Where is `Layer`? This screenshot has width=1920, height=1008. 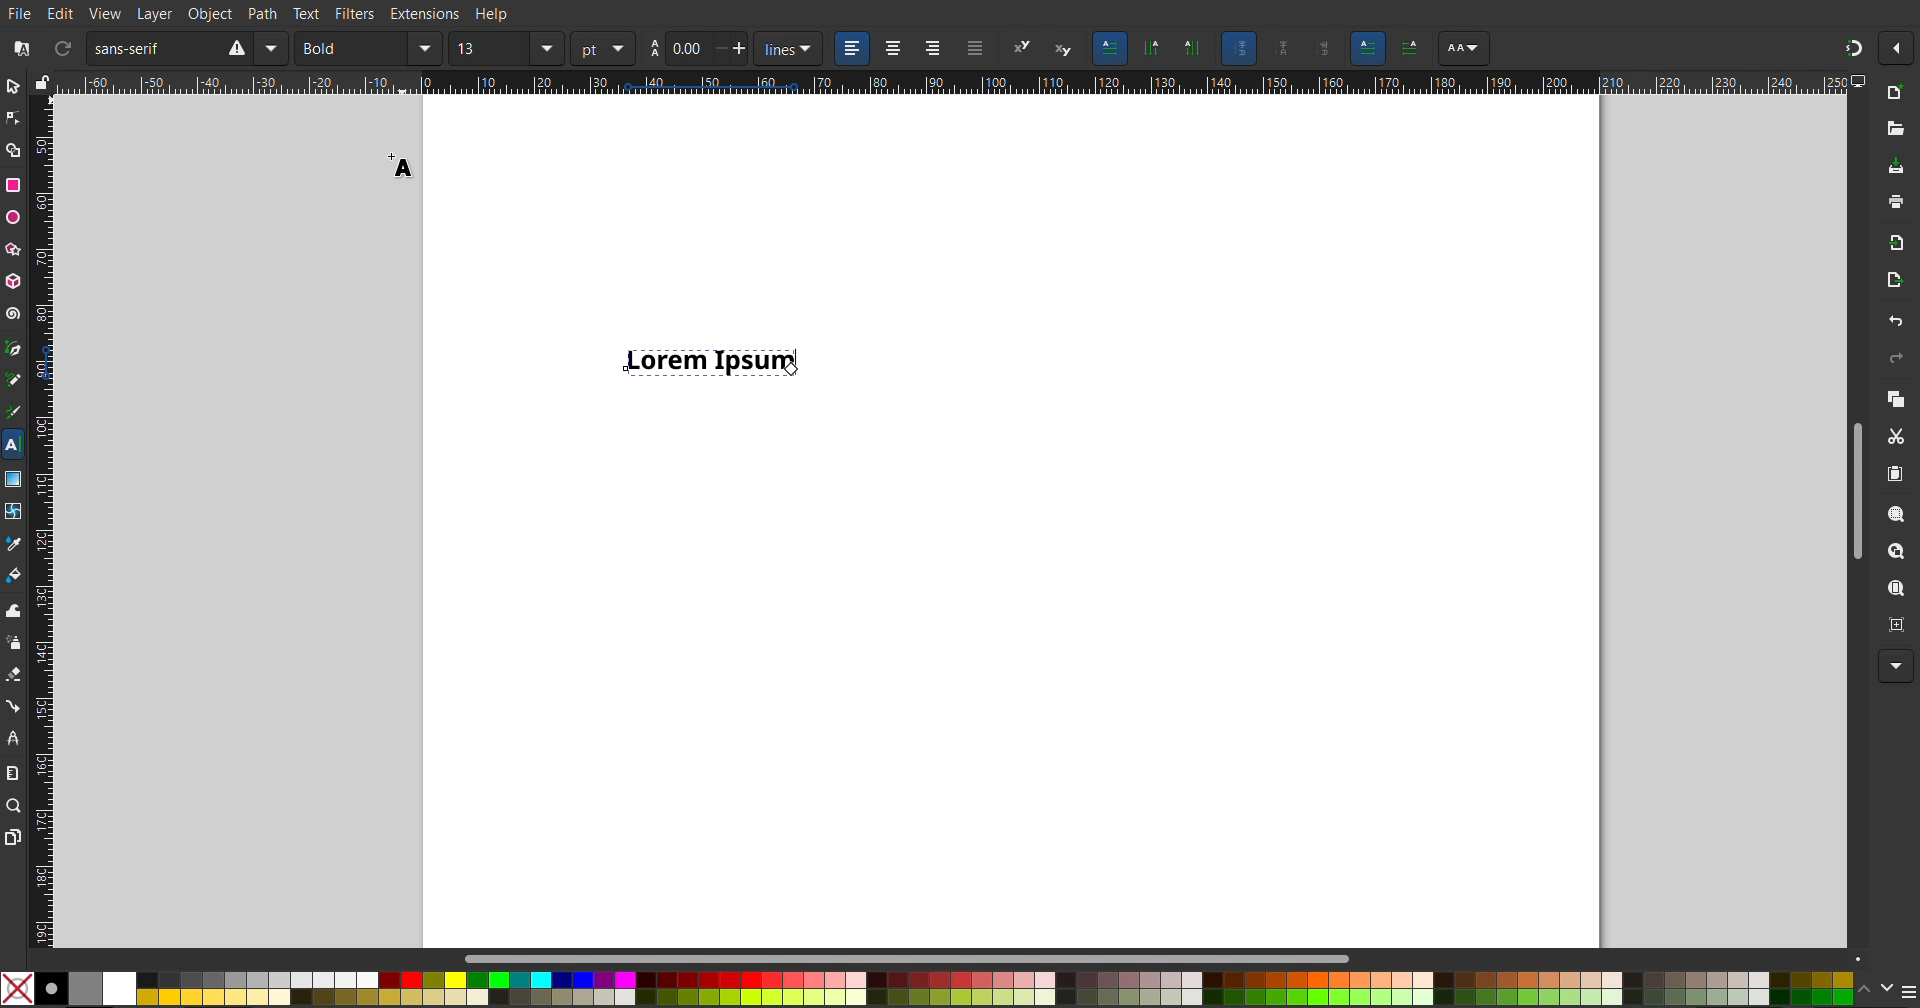 Layer is located at coordinates (151, 13).